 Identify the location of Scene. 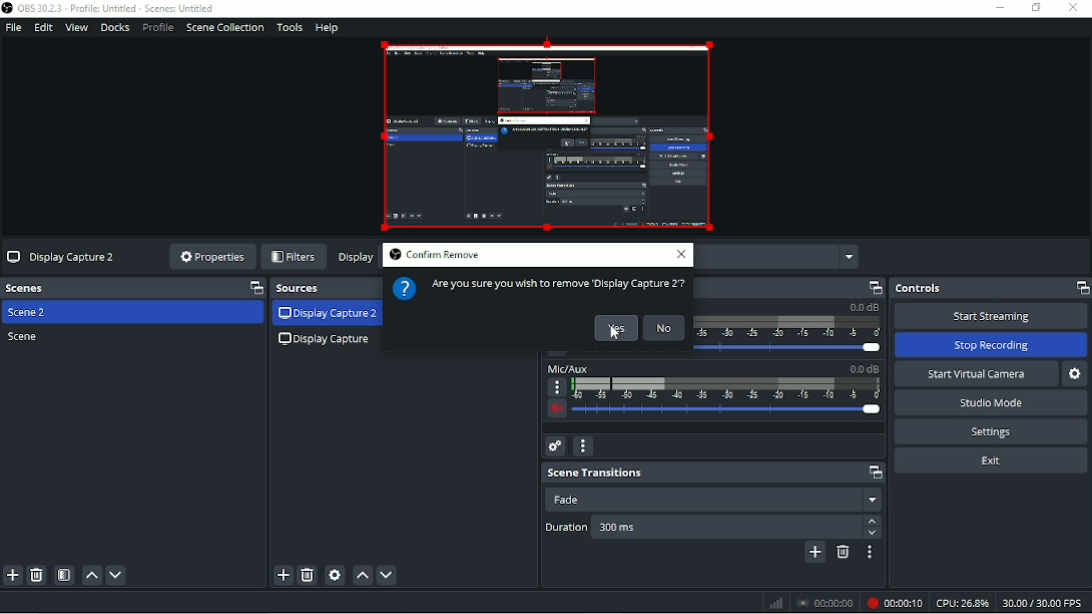
(24, 337).